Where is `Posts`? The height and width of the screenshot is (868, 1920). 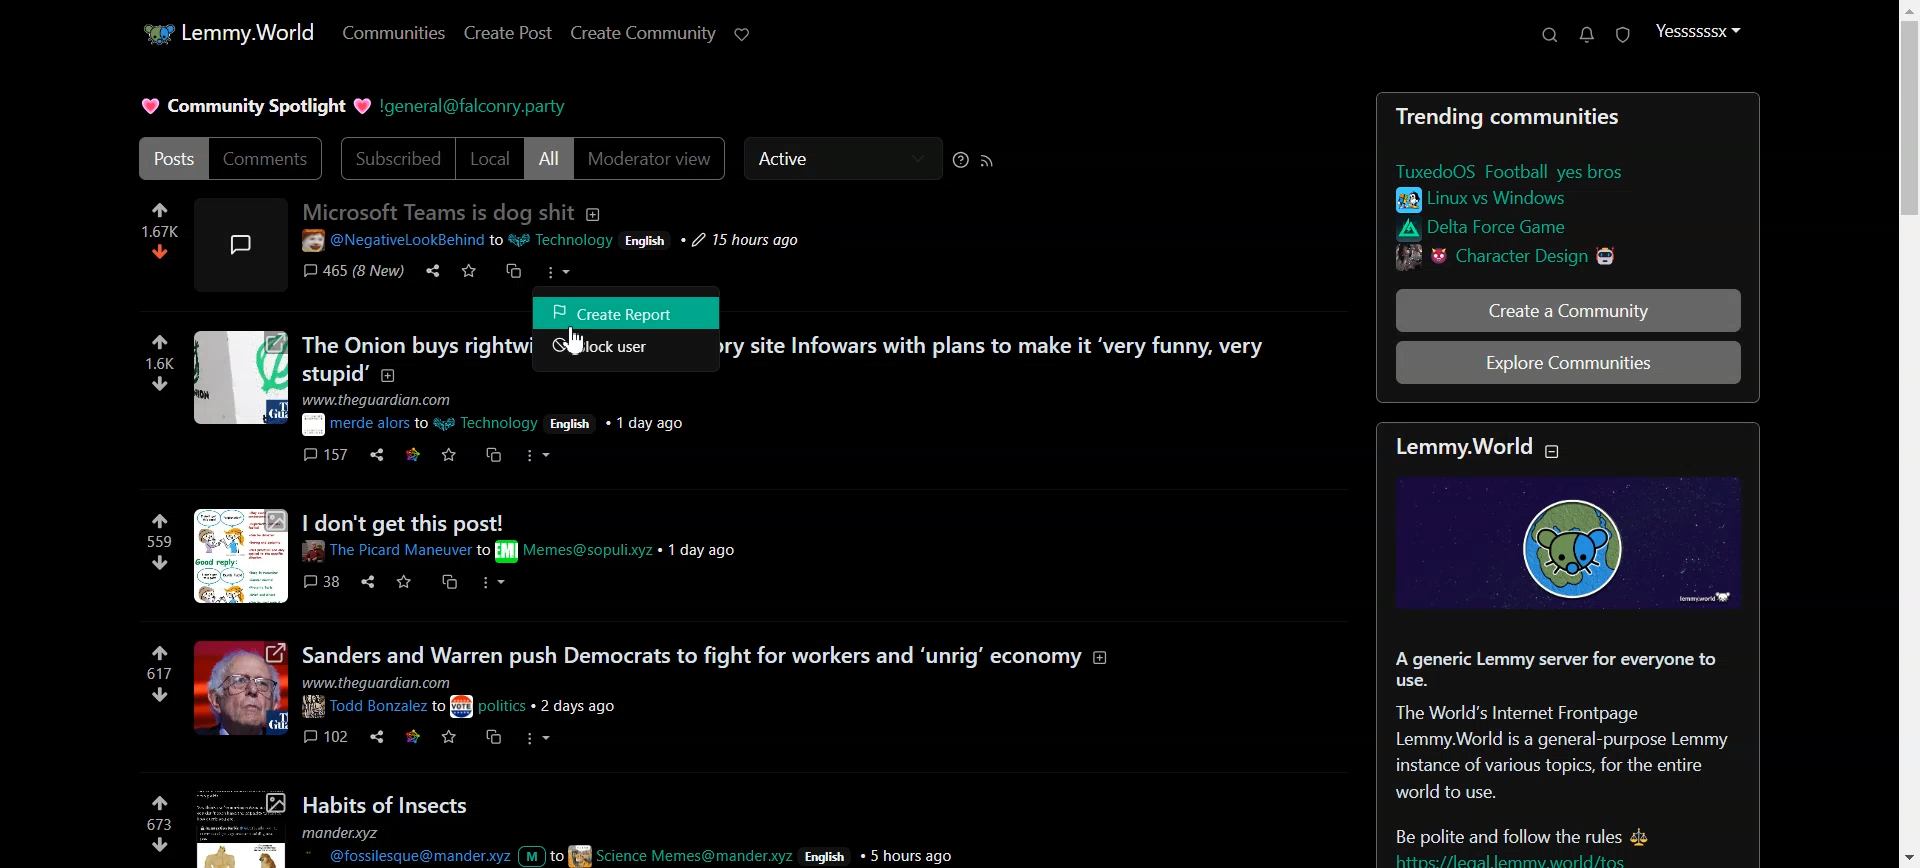
Posts is located at coordinates (629, 828).